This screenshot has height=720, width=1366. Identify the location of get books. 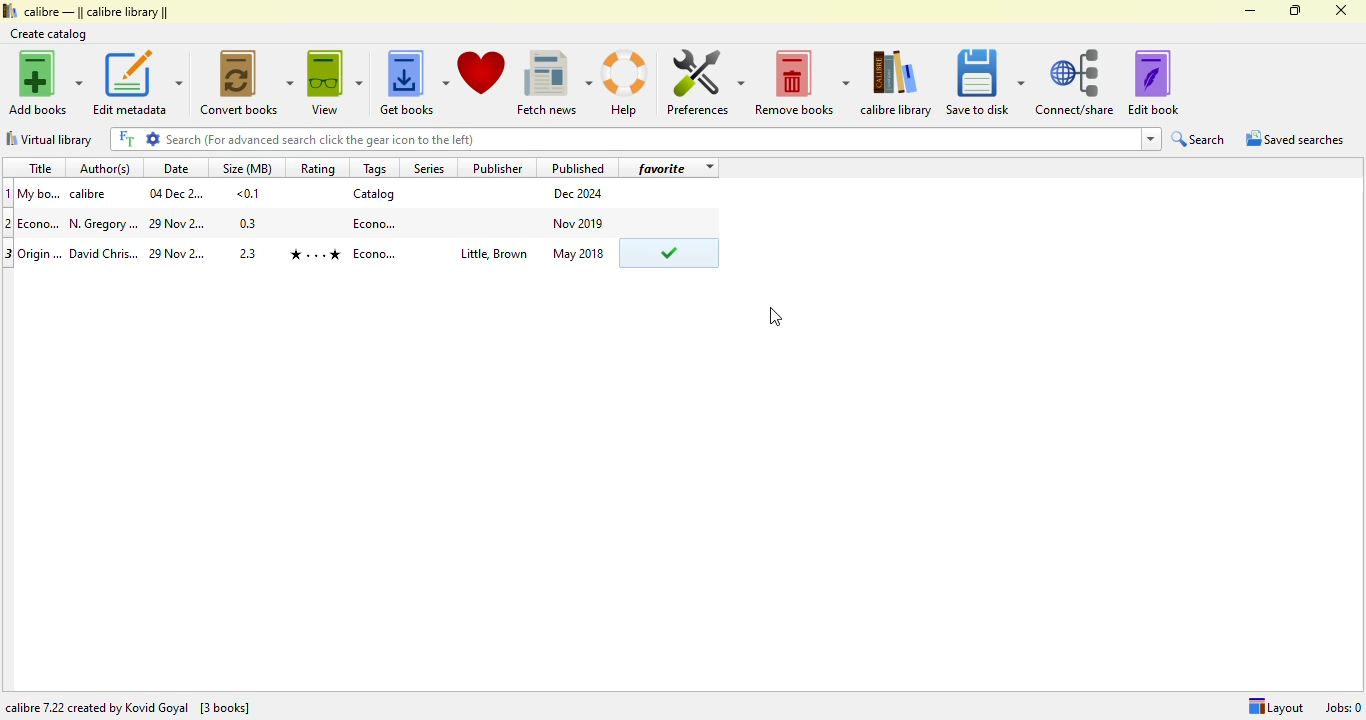
(413, 83).